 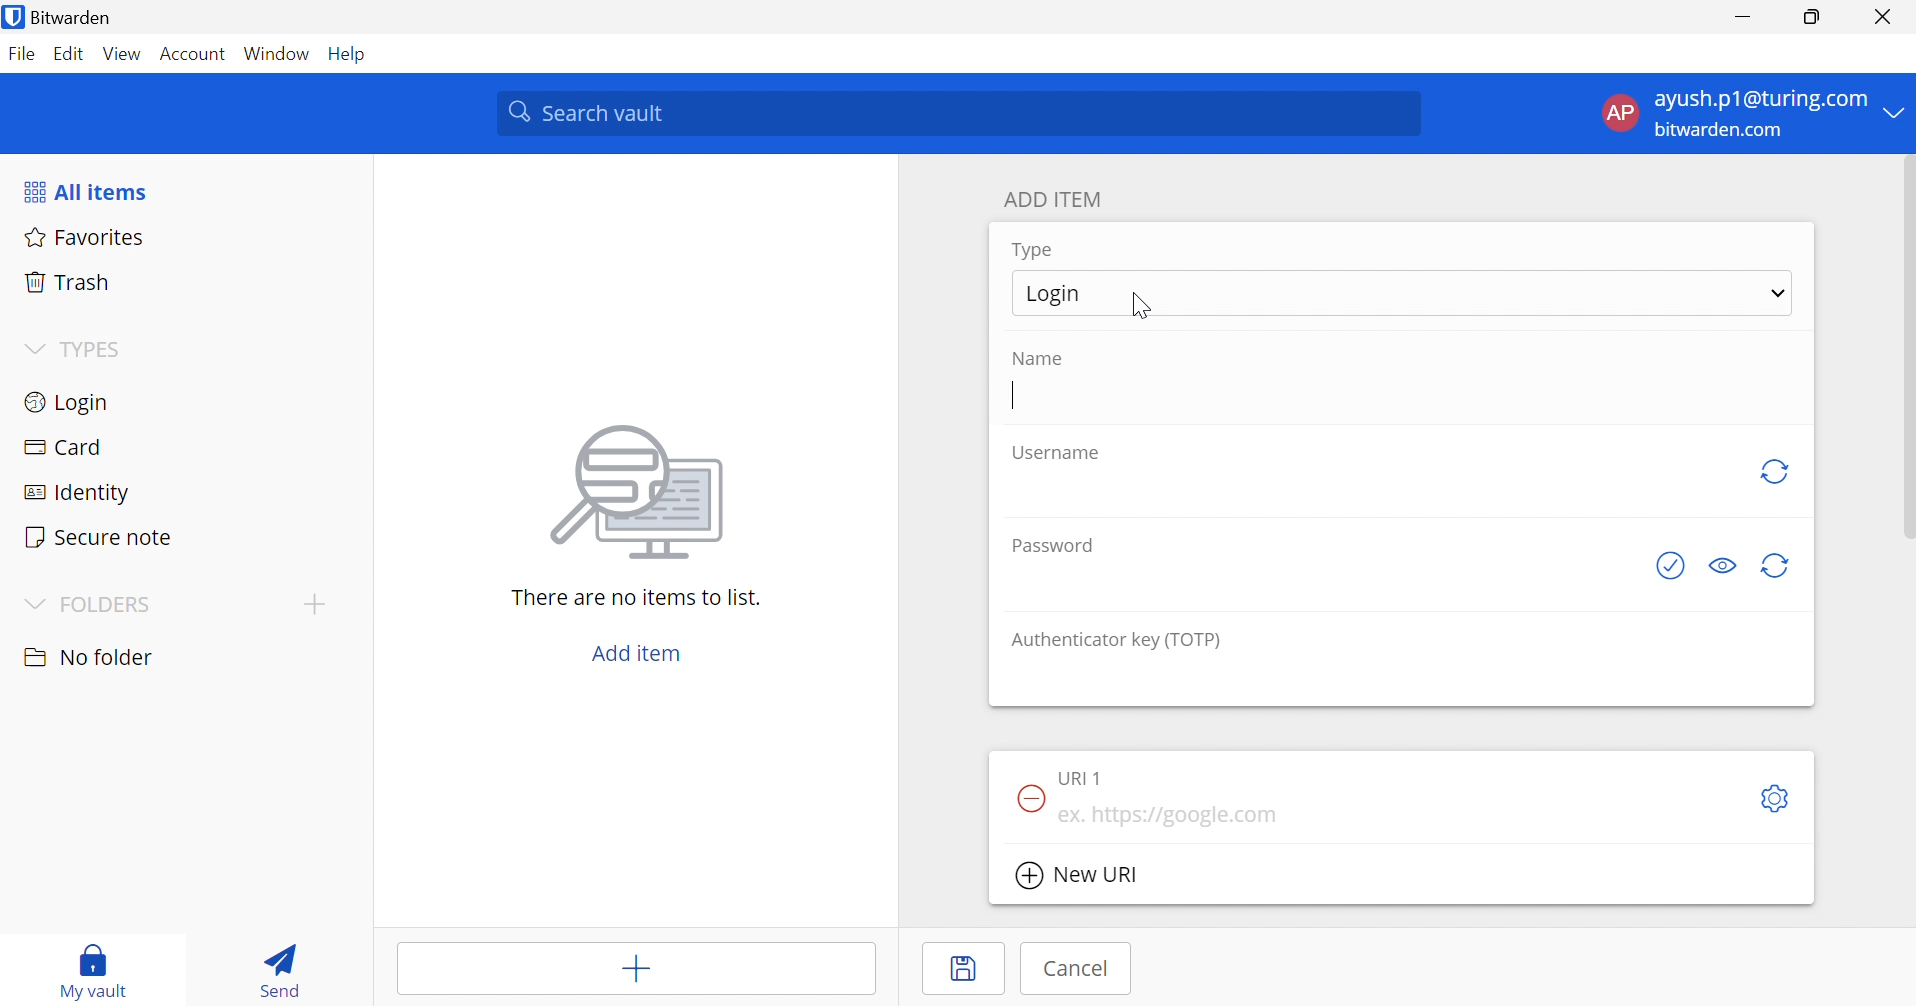 What do you see at coordinates (1141, 308) in the screenshot?
I see `Cursor` at bounding box center [1141, 308].